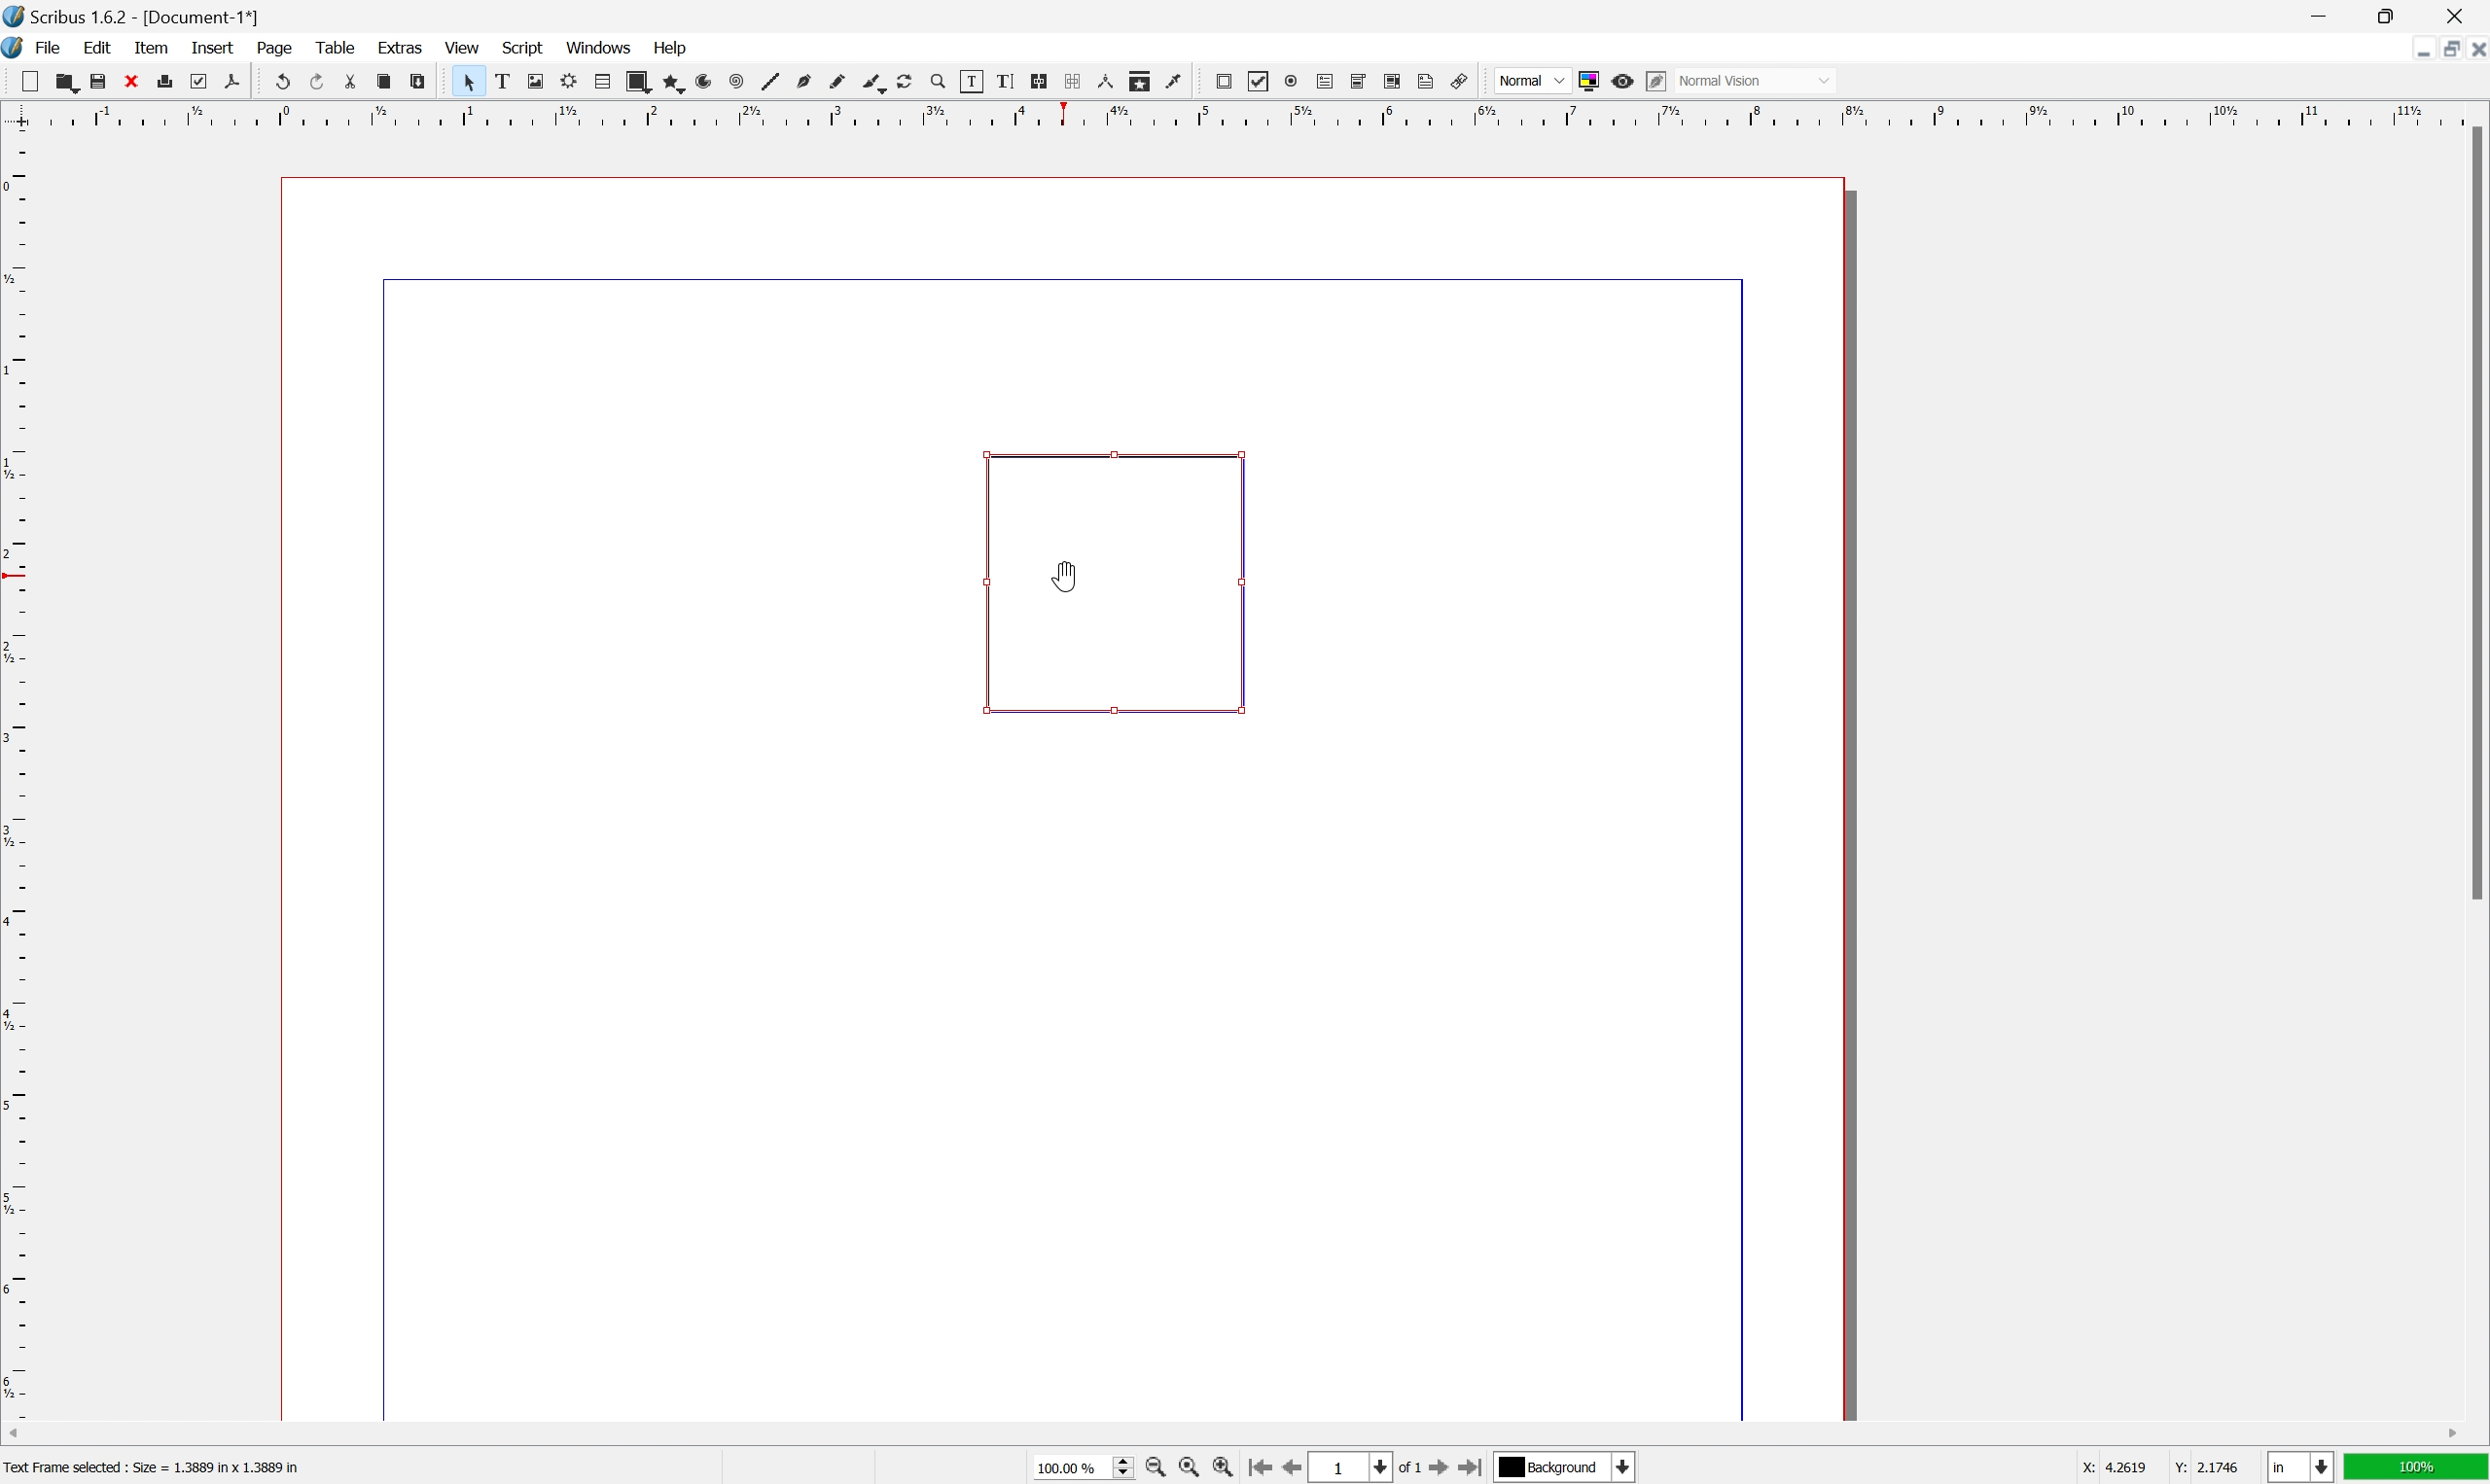  I want to click on page, so click(274, 48).